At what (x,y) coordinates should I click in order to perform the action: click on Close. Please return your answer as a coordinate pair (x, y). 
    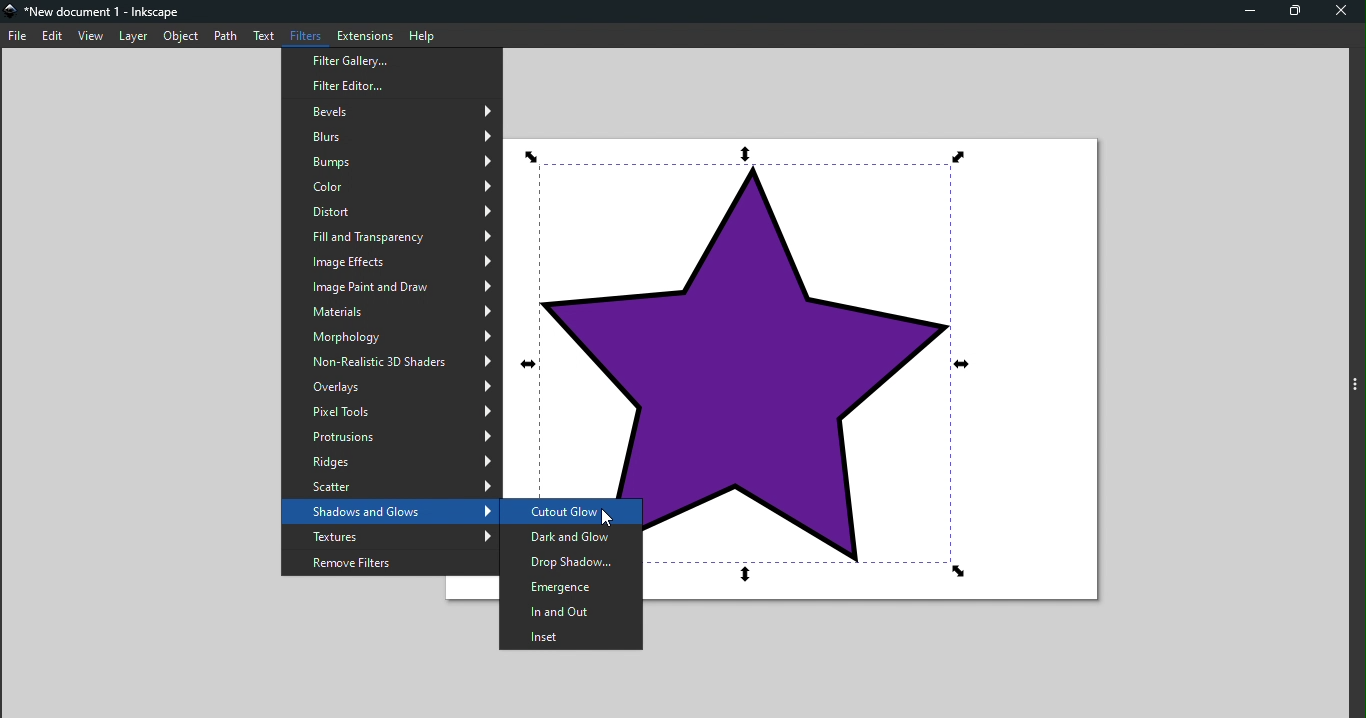
    Looking at the image, I should click on (1345, 11).